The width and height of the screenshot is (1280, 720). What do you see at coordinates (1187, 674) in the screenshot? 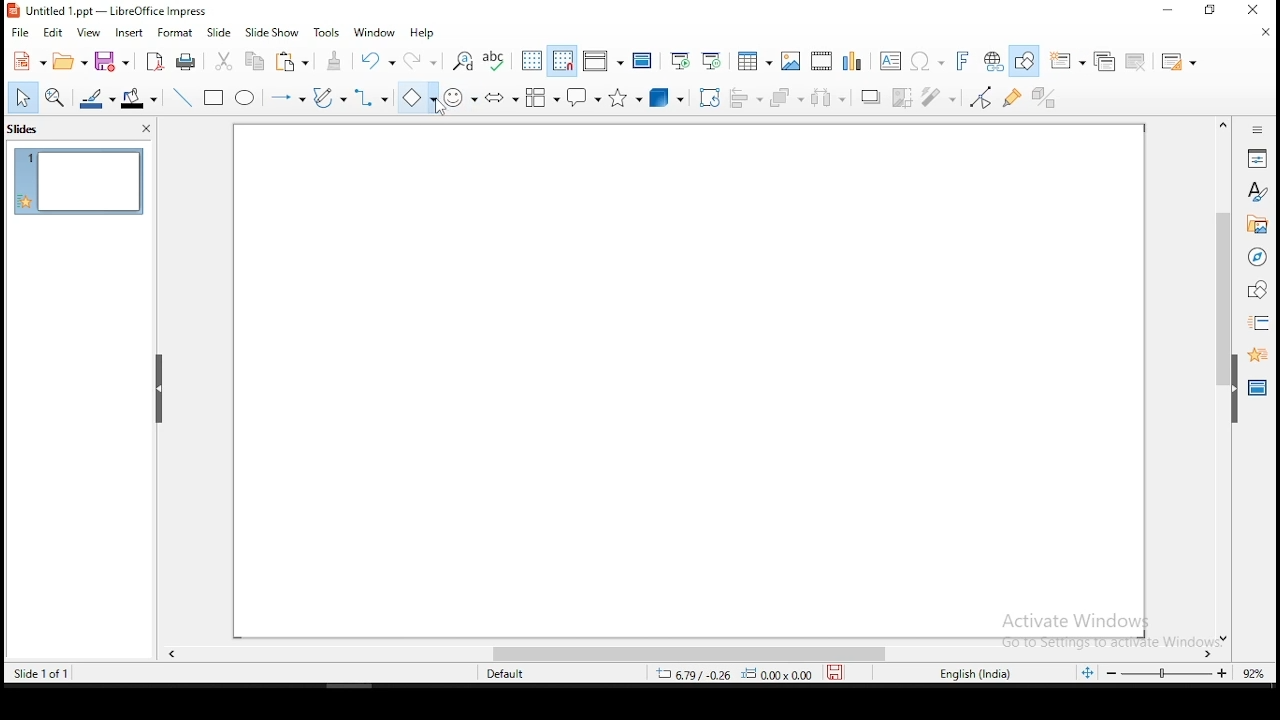
I see `zoom` at bounding box center [1187, 674].